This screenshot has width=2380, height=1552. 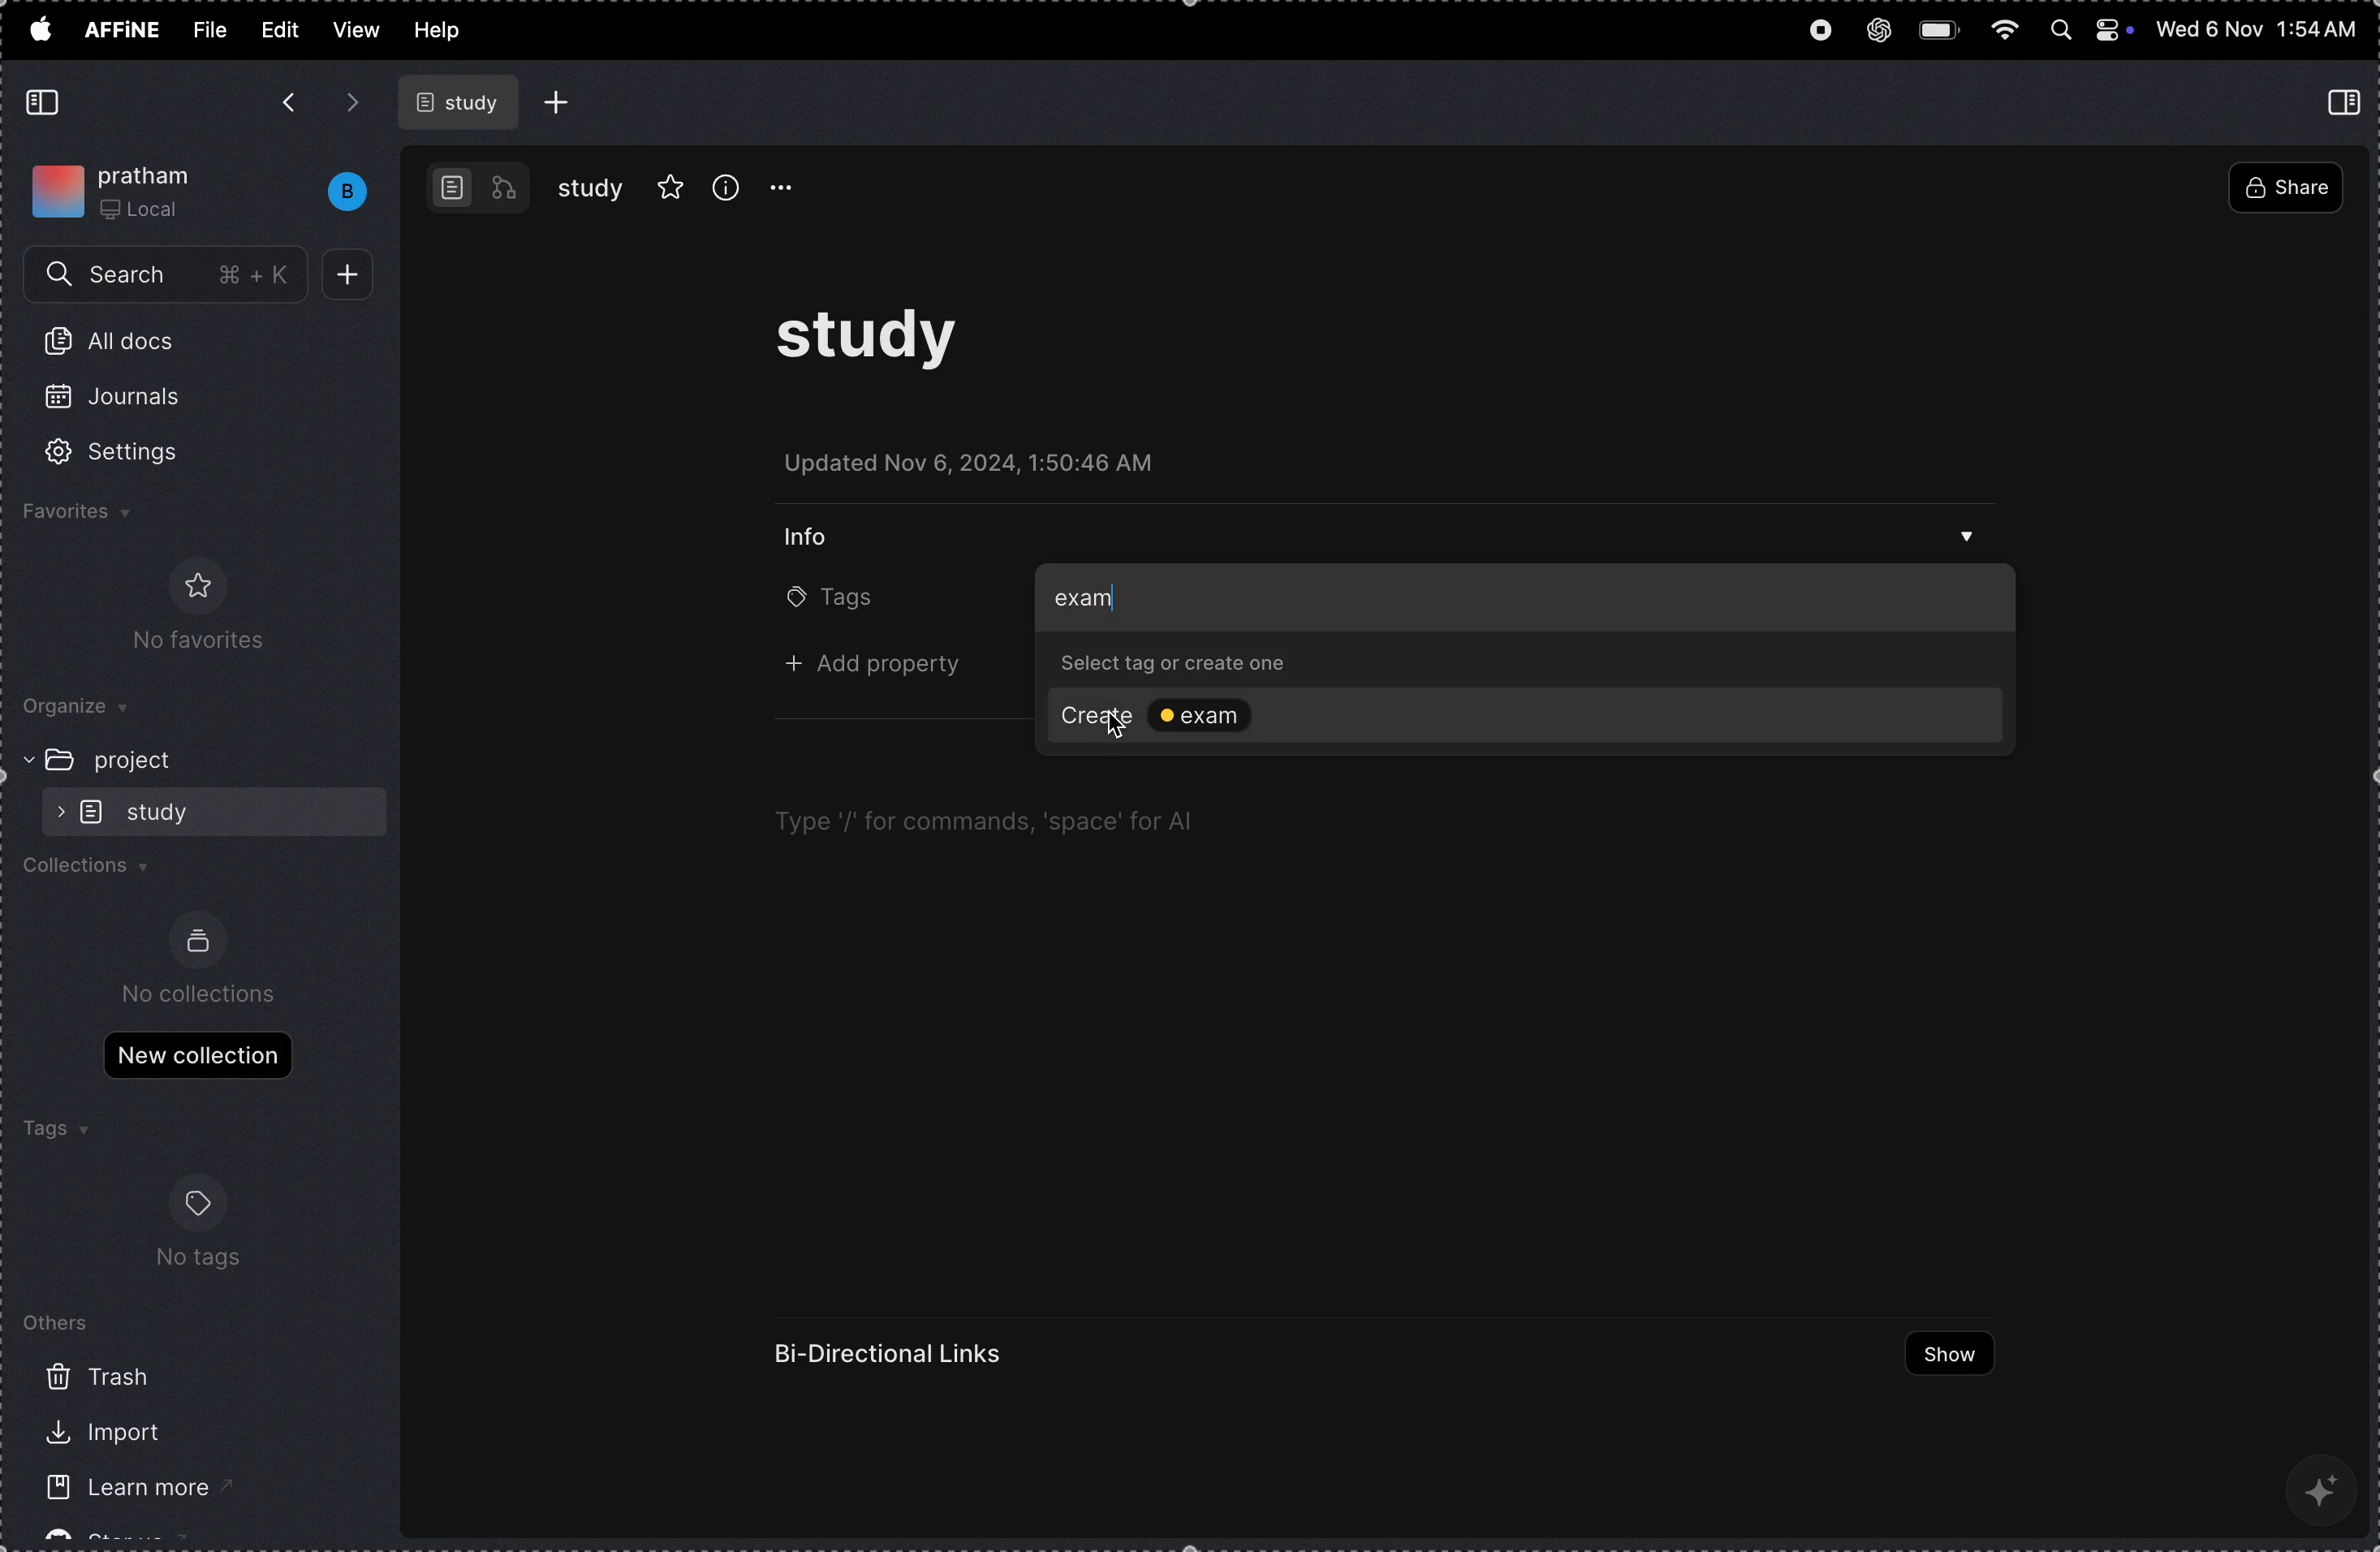 I want to click on tags, so click(x=832, y=601).